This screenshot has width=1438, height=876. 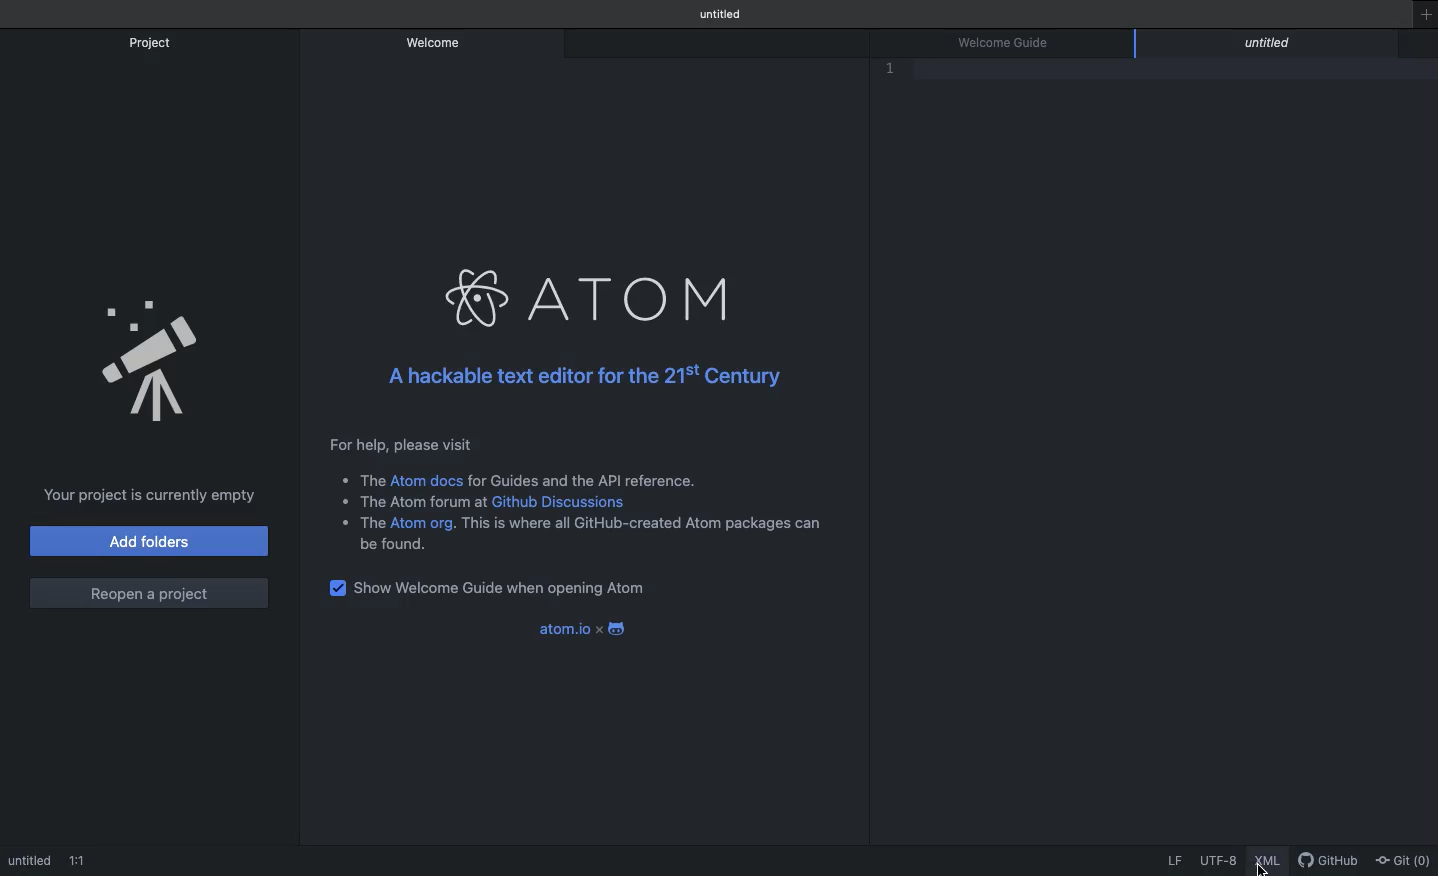 What do you see at coordinates (152, 592) in the screenshot?
I see `Reopen a project` at bounding box center [152, 592].